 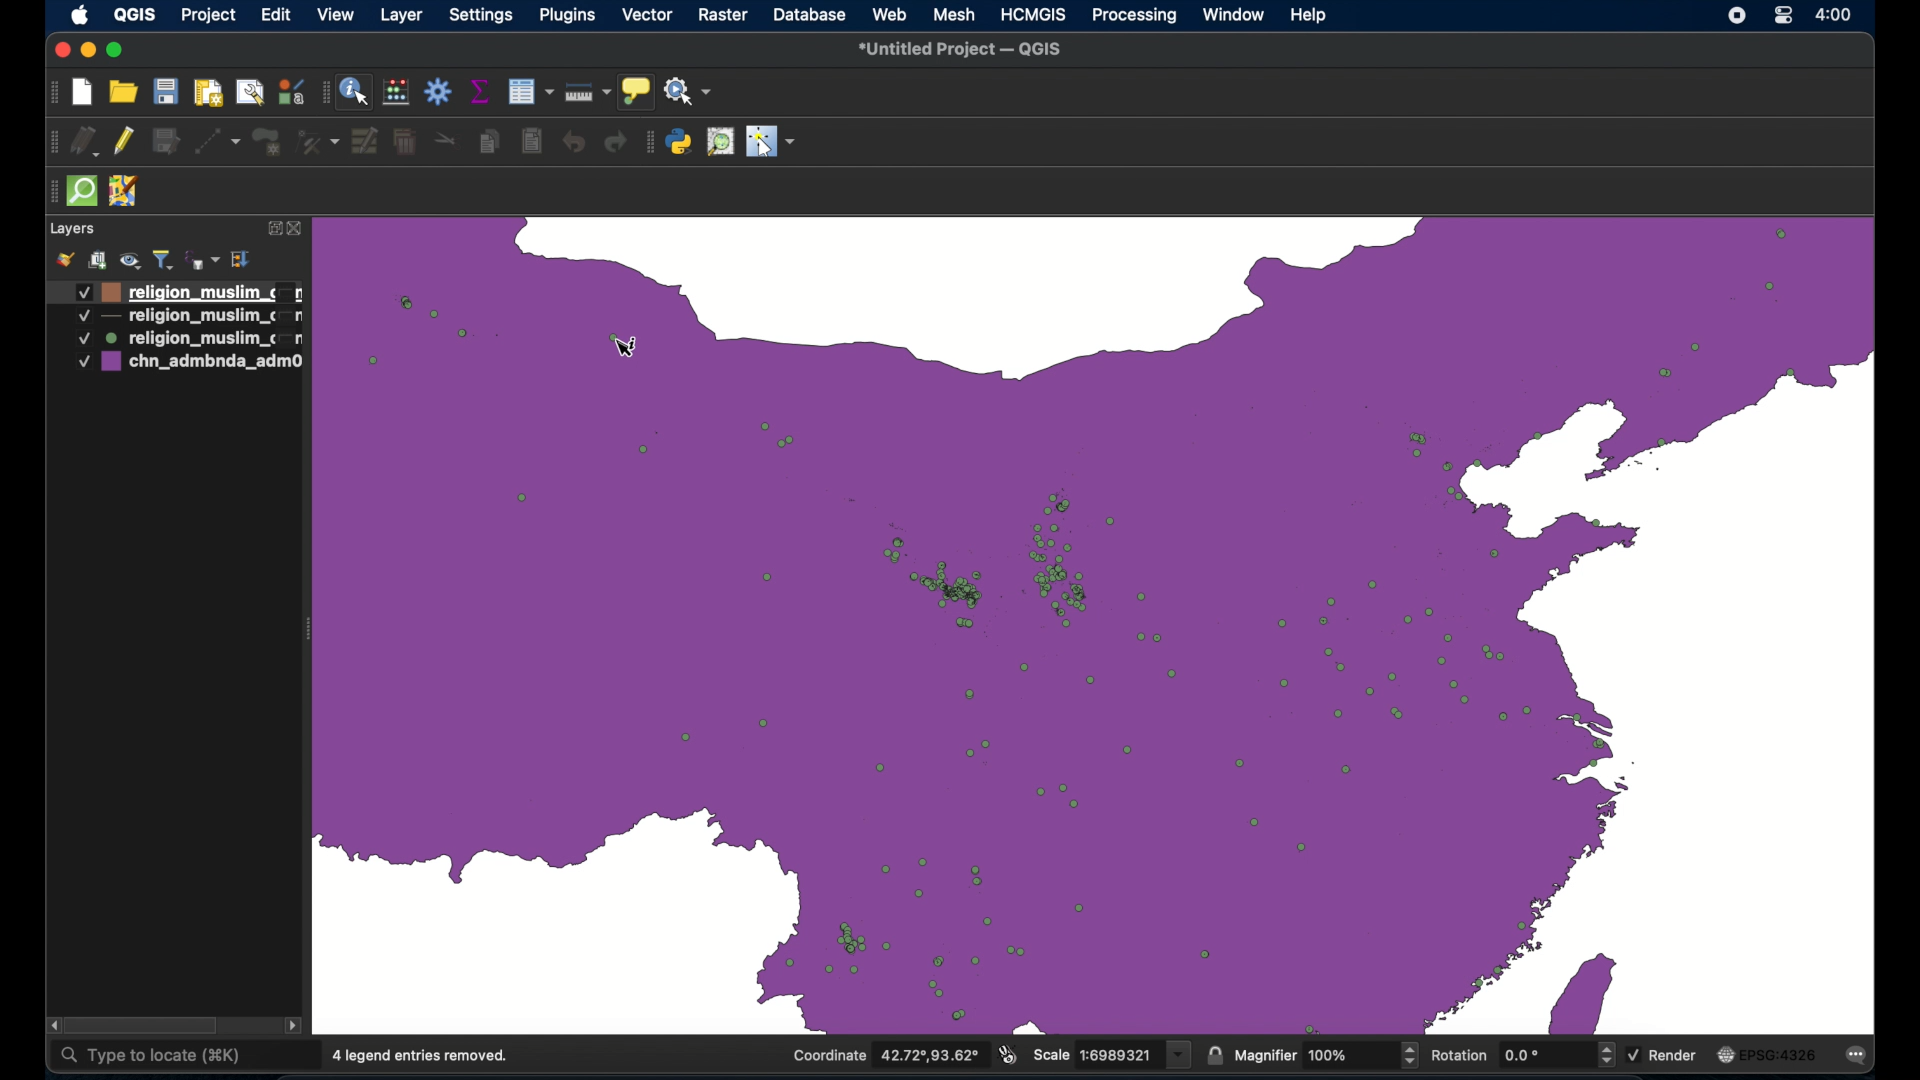 What do you see at coordinates (1231, 15) in the screenshot?
I see `window` at bounding box center [1231, 15].